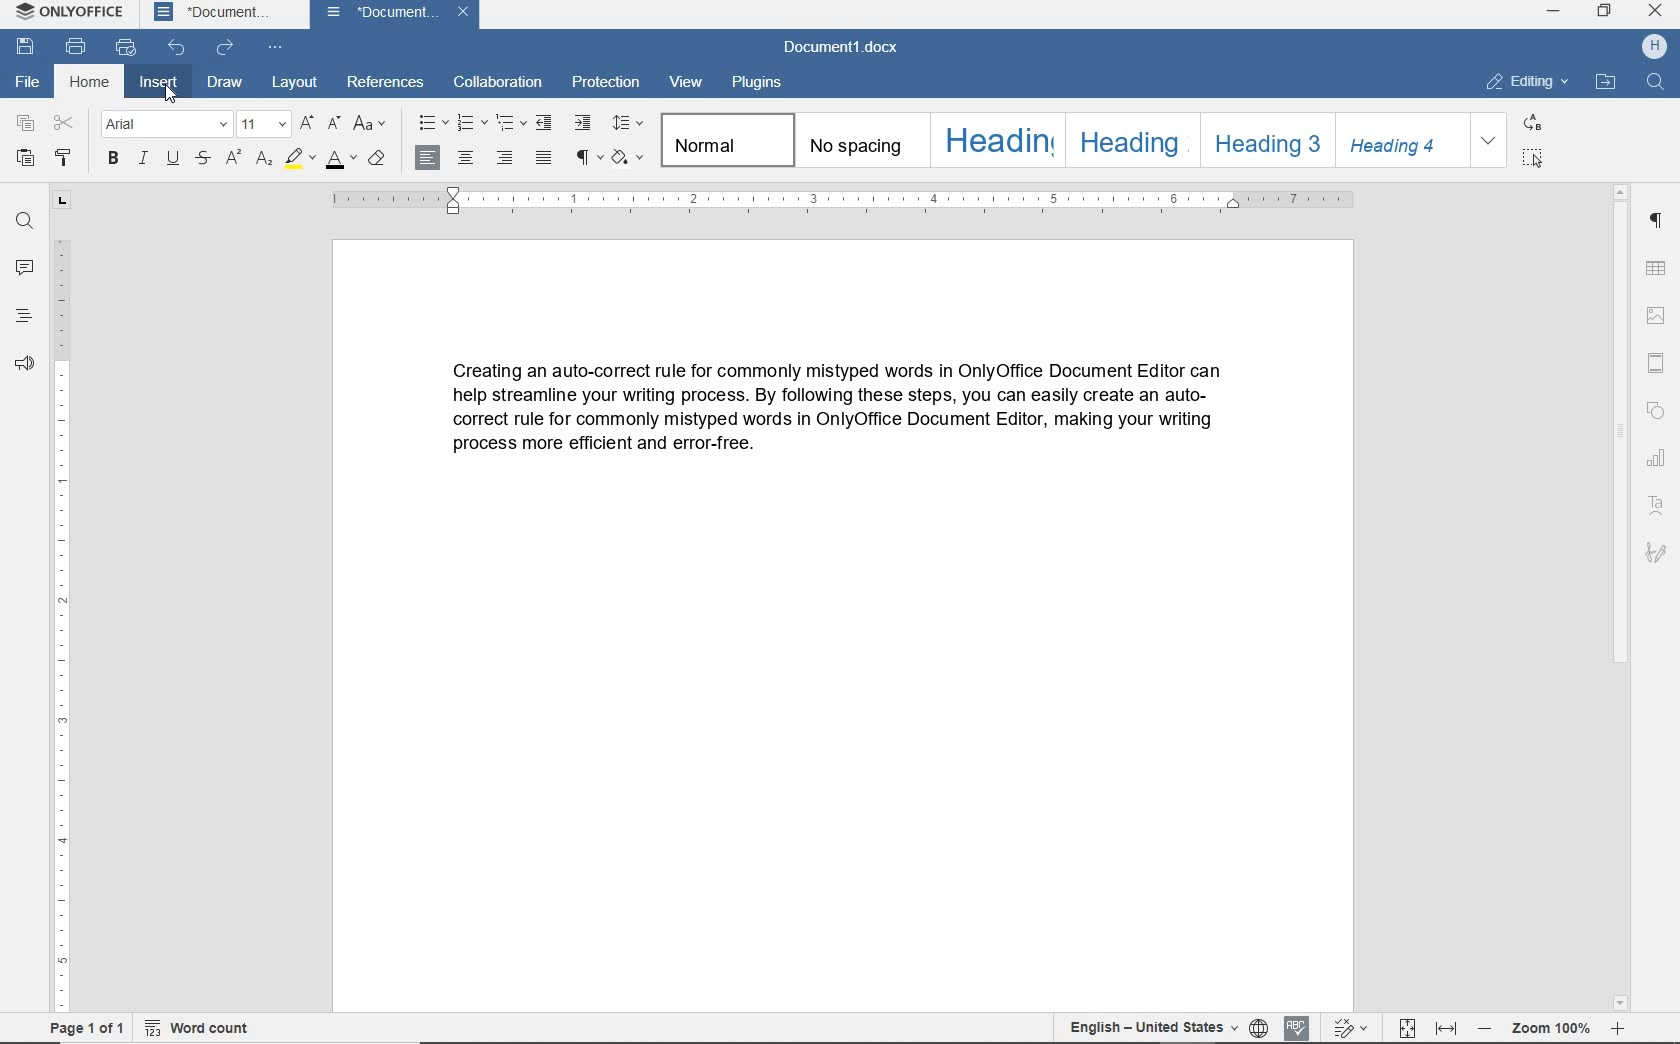 The height and width of the screenshot is (1044, 1680). What do you see at coordinates (547, 124) in the screenshot?
I see `decrease indent` at bounding box center [547, 124].